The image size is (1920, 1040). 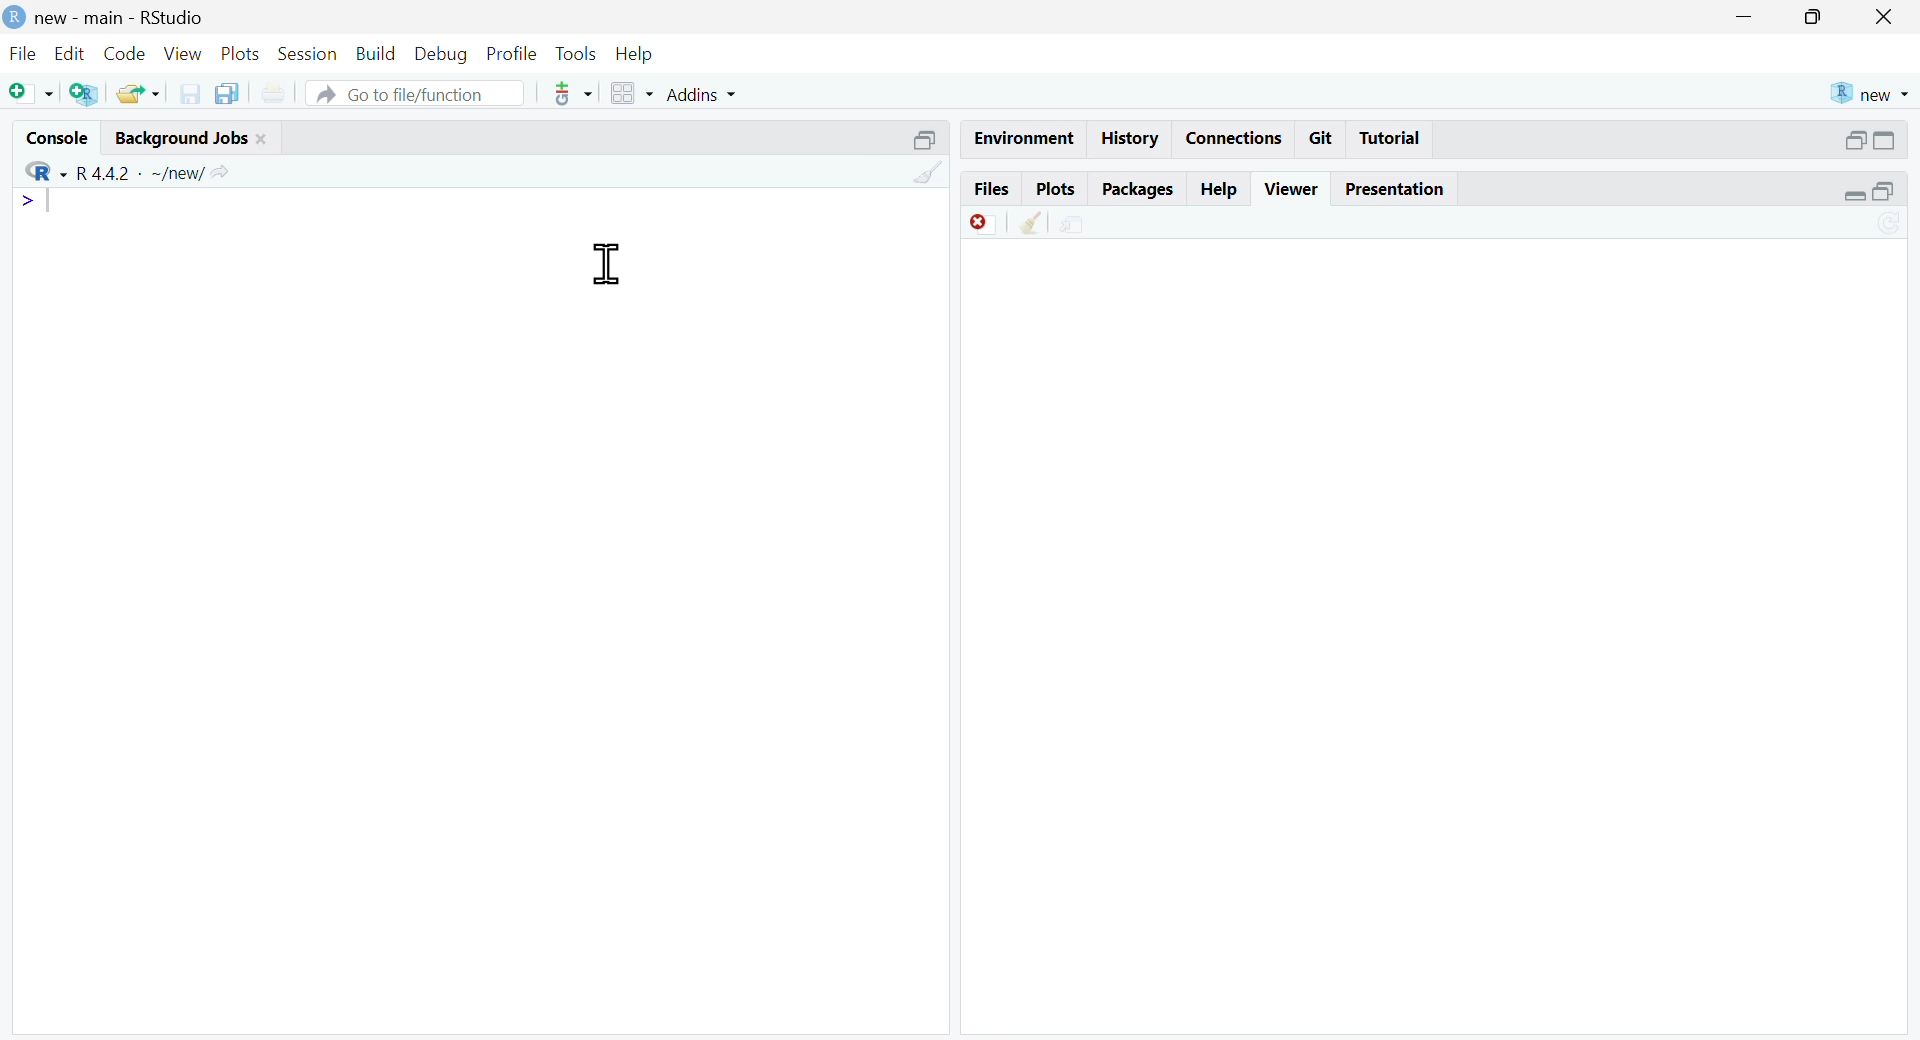 What do you see at coordinates (1126, 140) in the screenshot?
I see `history` at bounding box center [1126, 140].